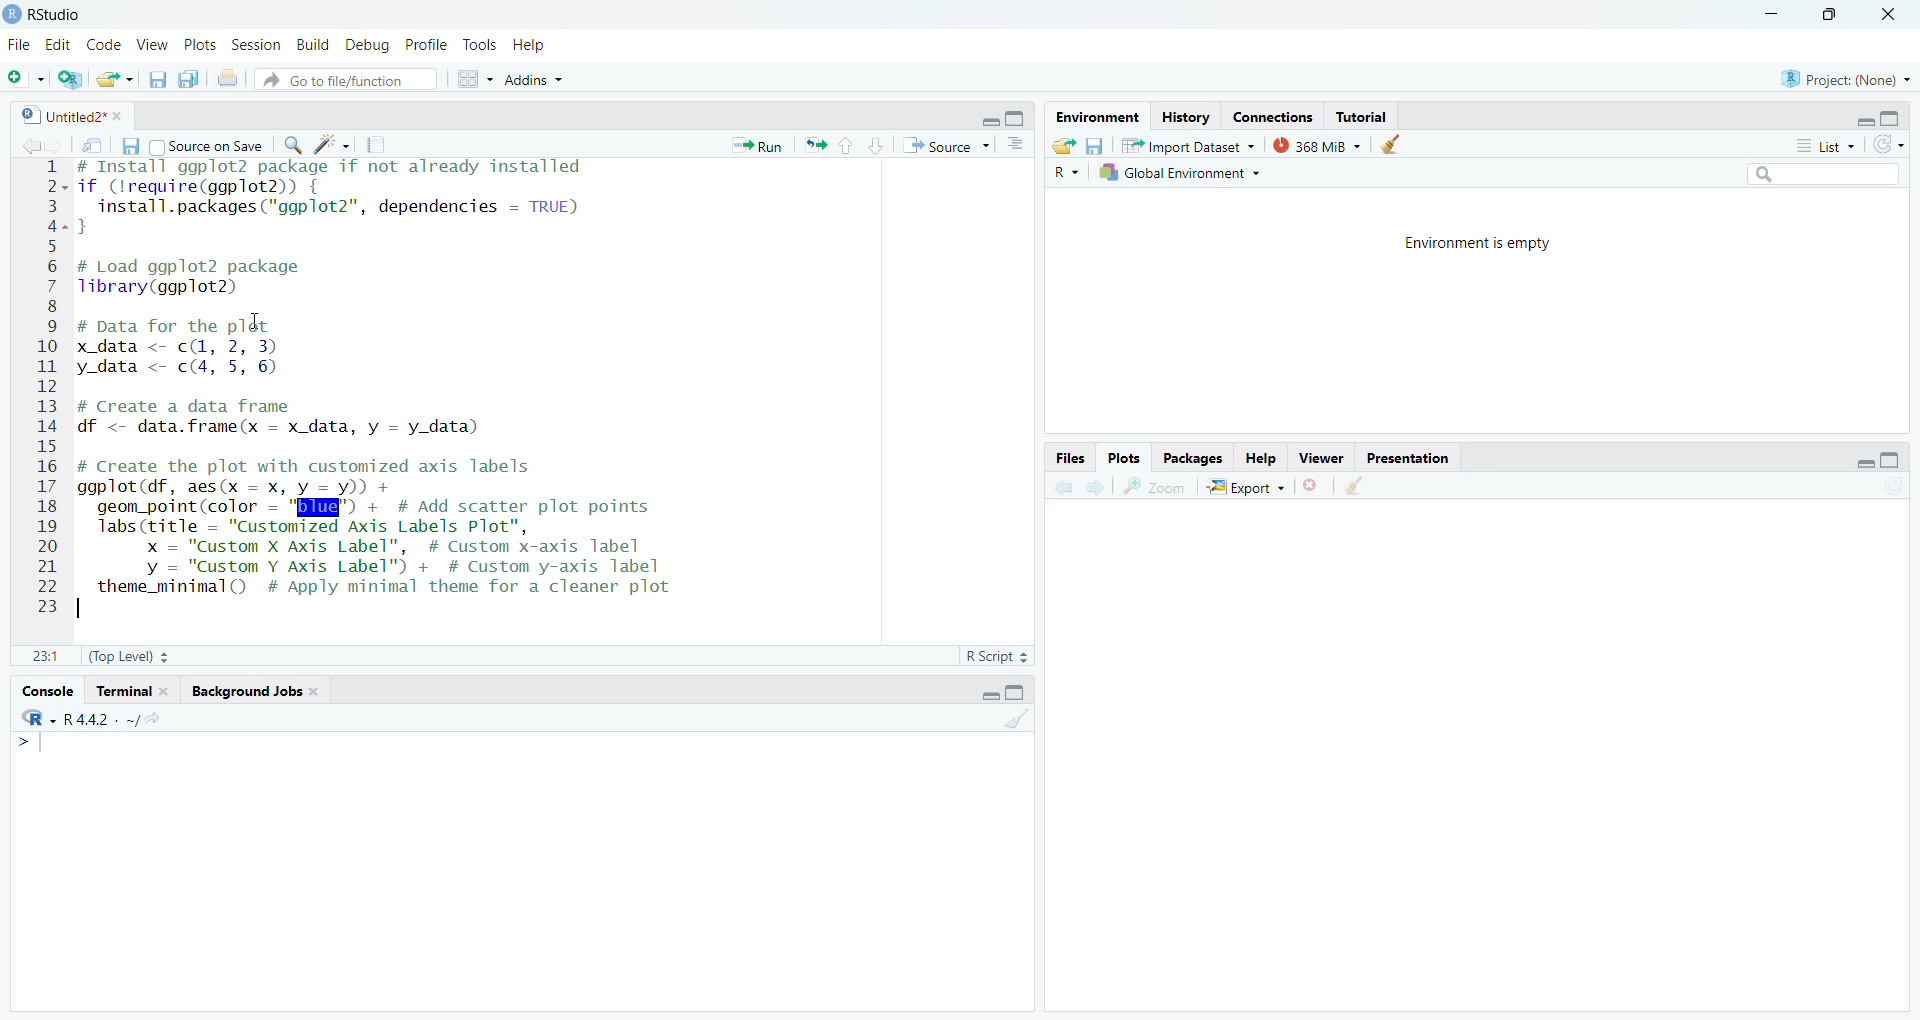 This screenshot has width=1920, height=1020. Describe the element at coordinates (60, 44) in the screenshot. I see `Edit` at that location.